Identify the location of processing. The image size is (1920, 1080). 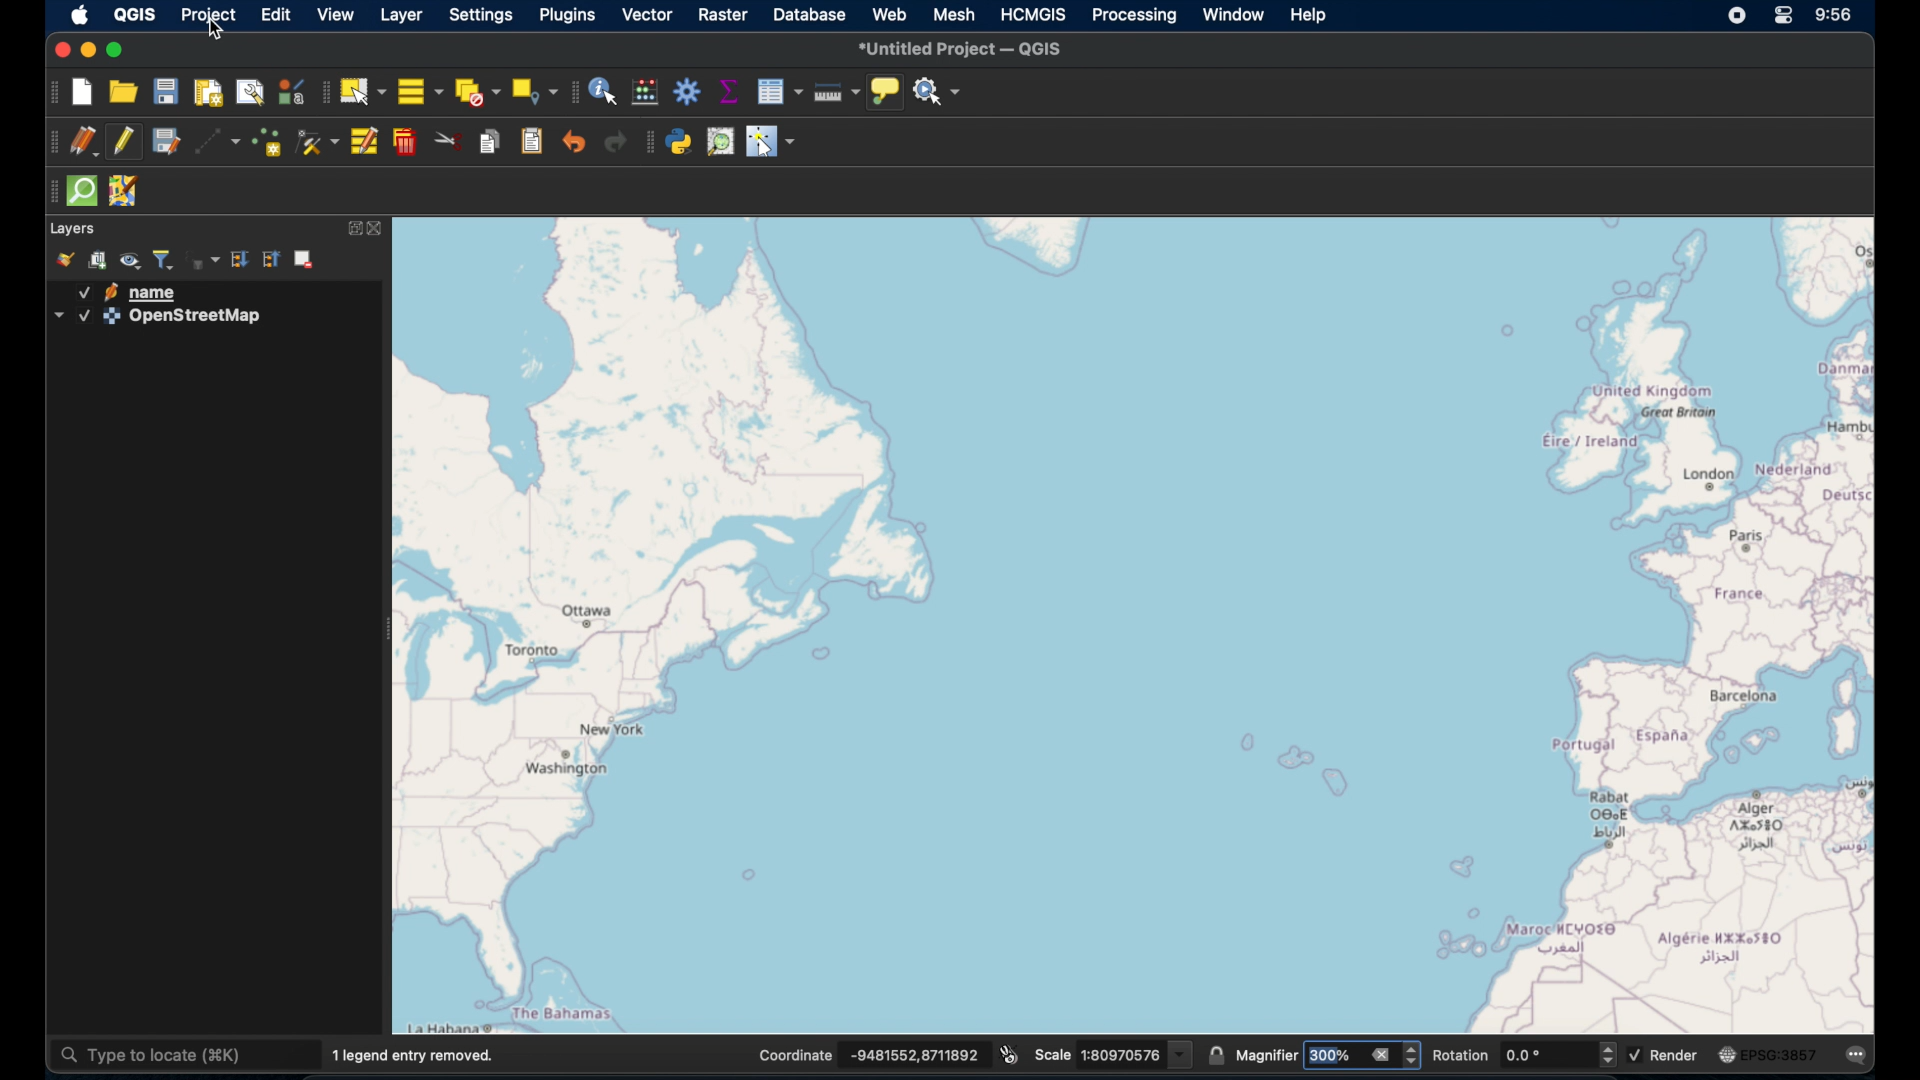
(1135, 17).